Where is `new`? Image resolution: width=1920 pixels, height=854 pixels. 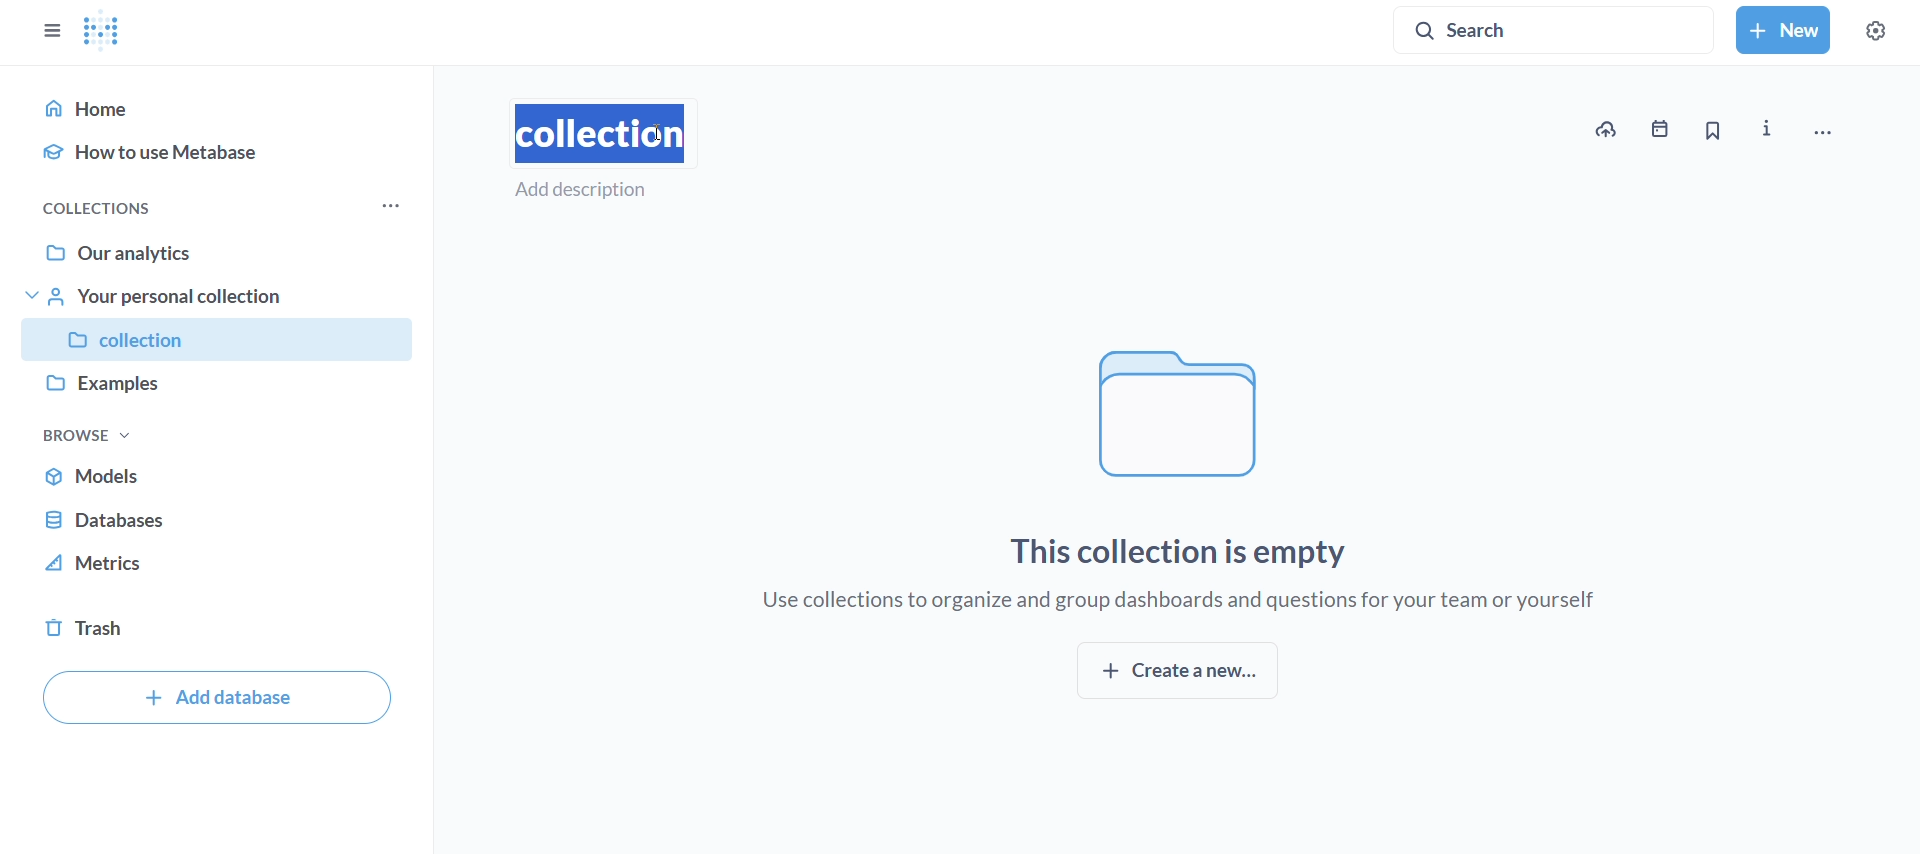 new is located at coordinates (1783, 30).